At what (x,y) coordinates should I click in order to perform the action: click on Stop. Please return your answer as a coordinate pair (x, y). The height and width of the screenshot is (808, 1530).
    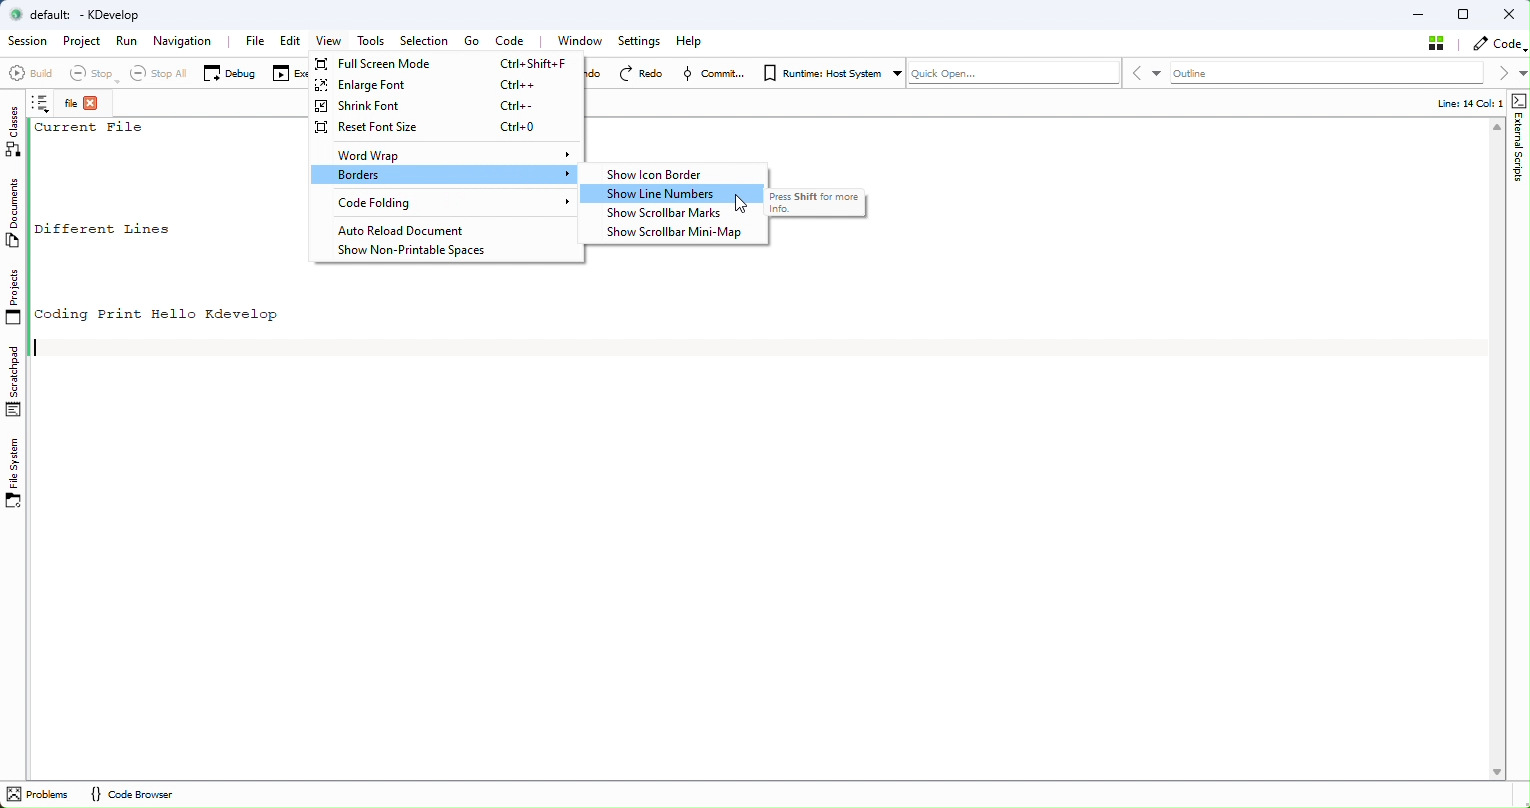
    Looking at the image, I should click on (89, 74).